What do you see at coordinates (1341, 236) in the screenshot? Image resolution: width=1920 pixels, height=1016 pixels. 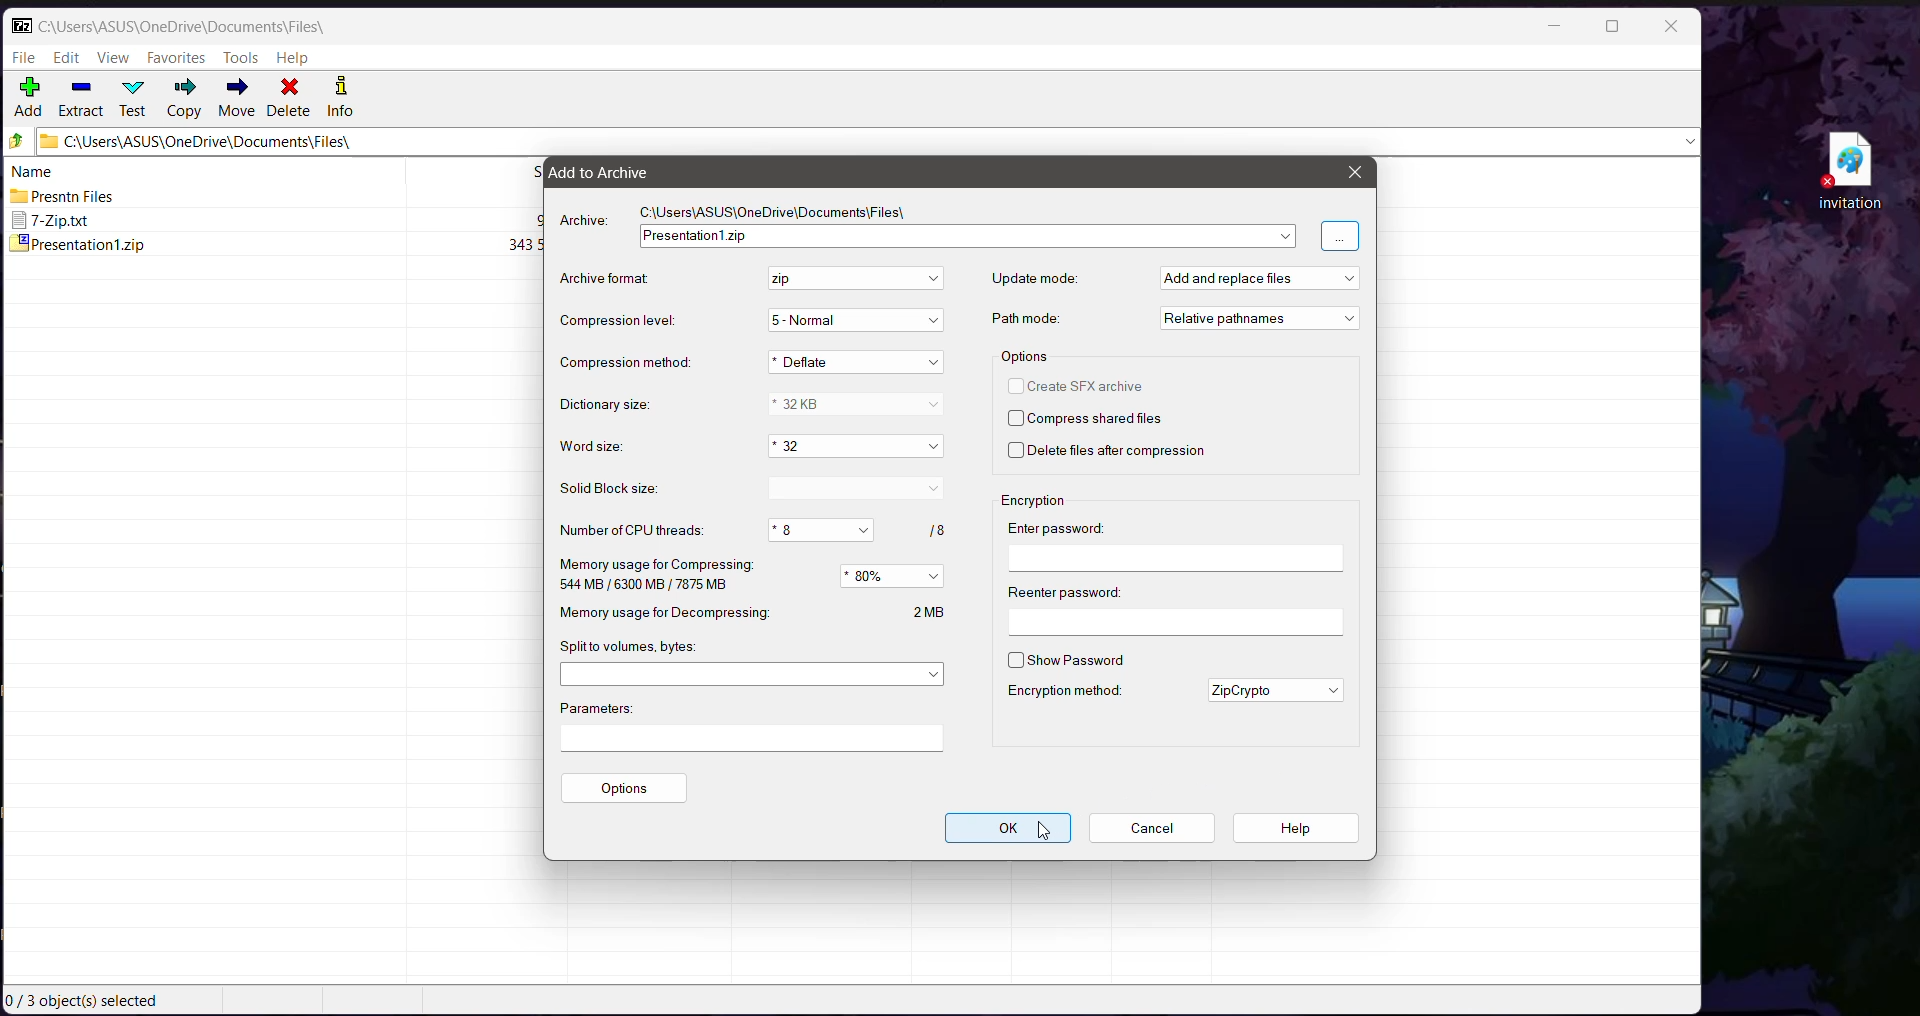 I see `Click to Browse for more locations` at bounding box center [1341, 236].